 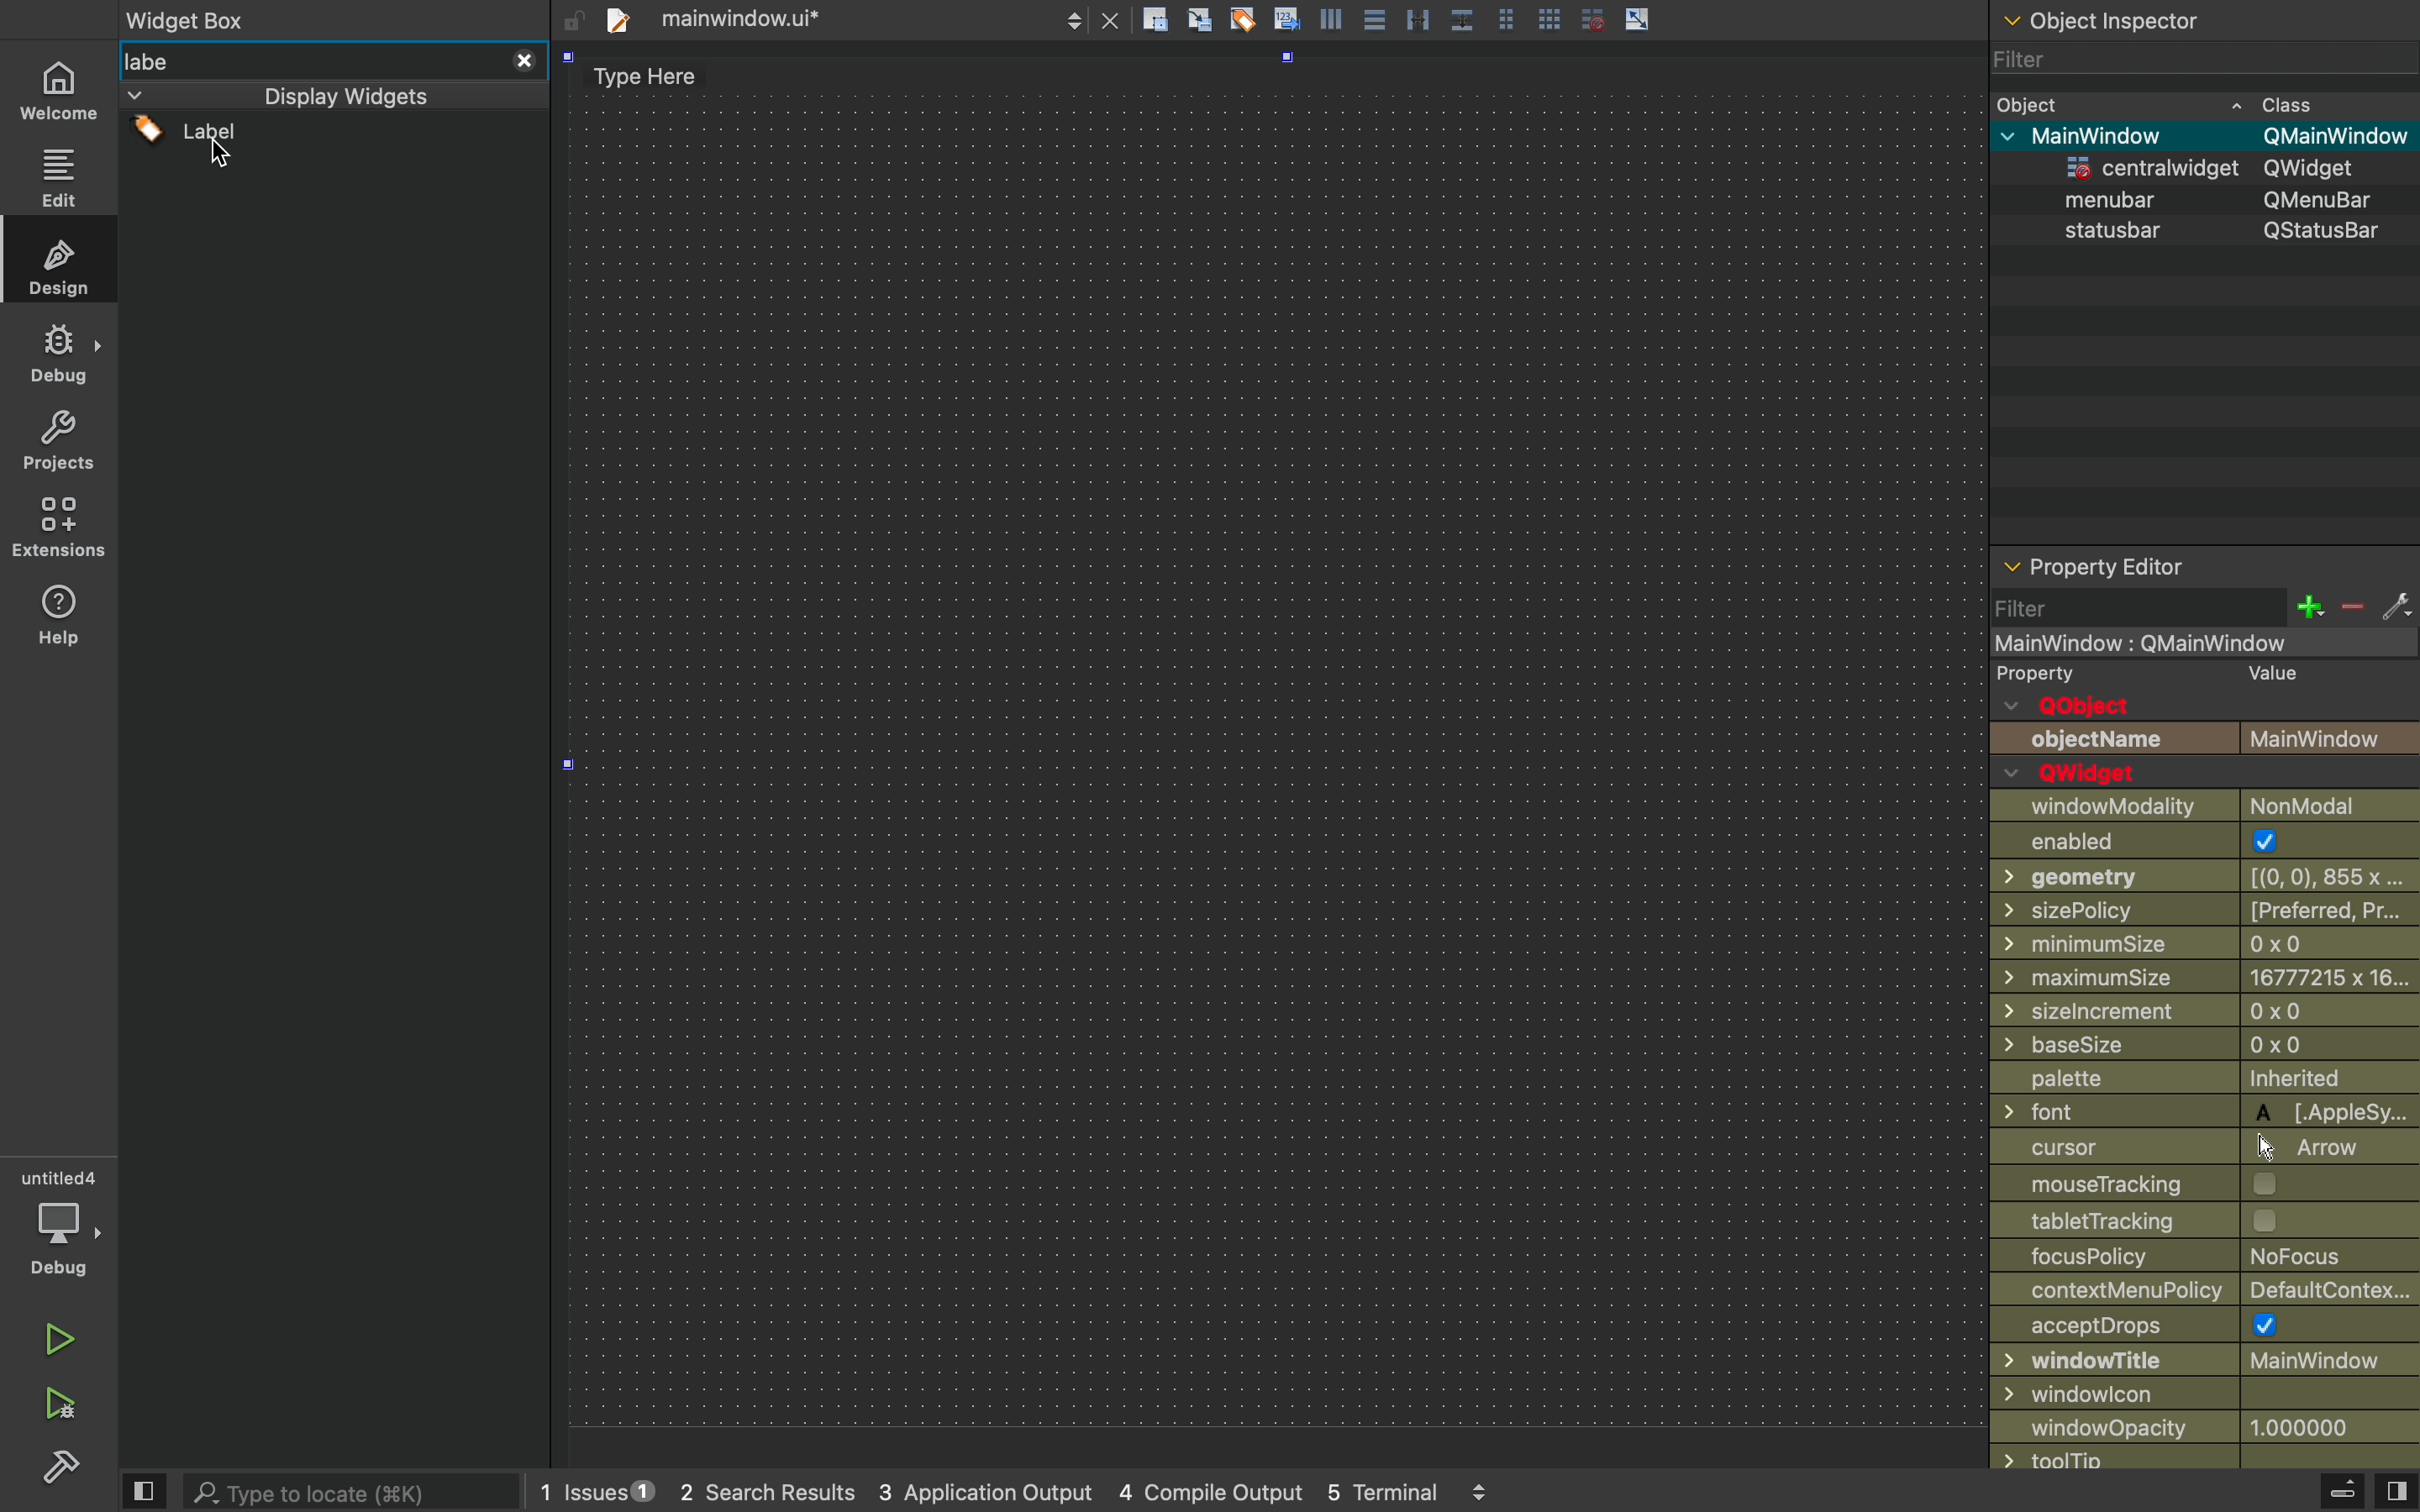 What do you see at coordinates (2202, 564) in the screenshot?
I see `properties of selected widget ` at bounding box center [2202, 564].